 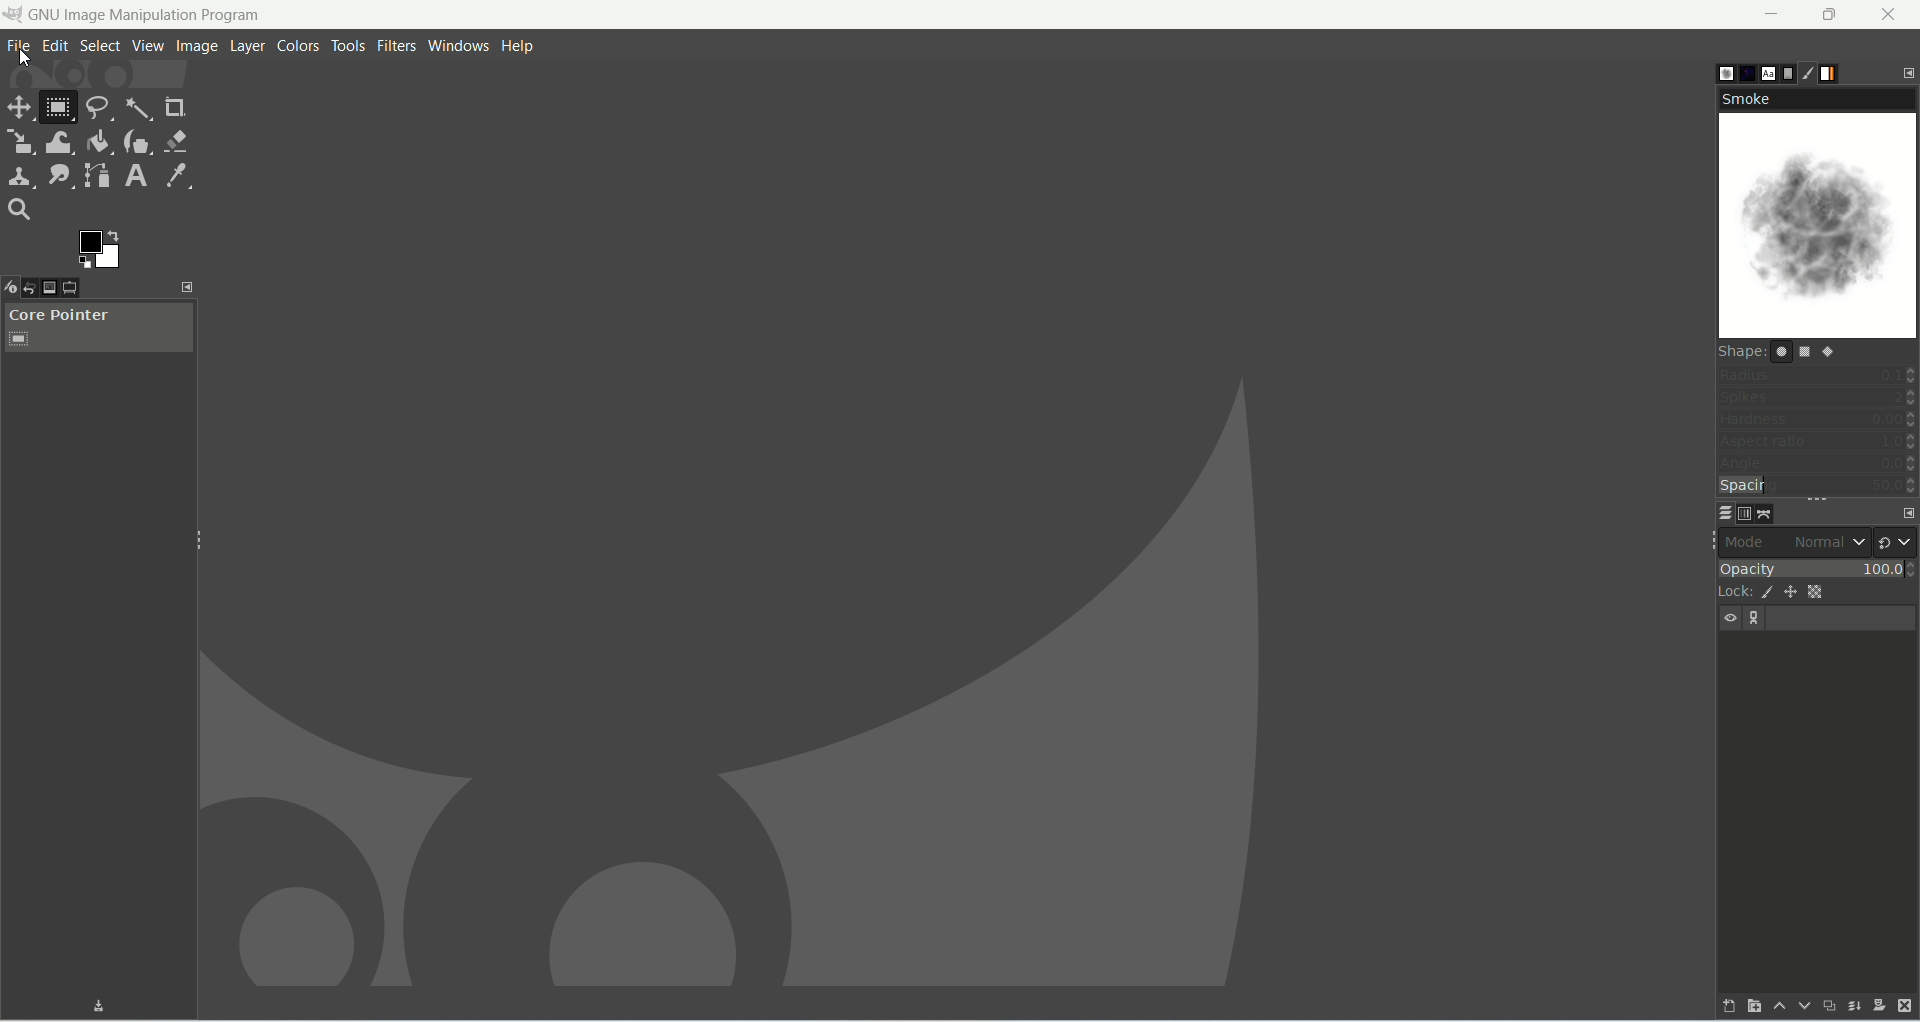 I want to click on shape, so click(x=1818, y=351).